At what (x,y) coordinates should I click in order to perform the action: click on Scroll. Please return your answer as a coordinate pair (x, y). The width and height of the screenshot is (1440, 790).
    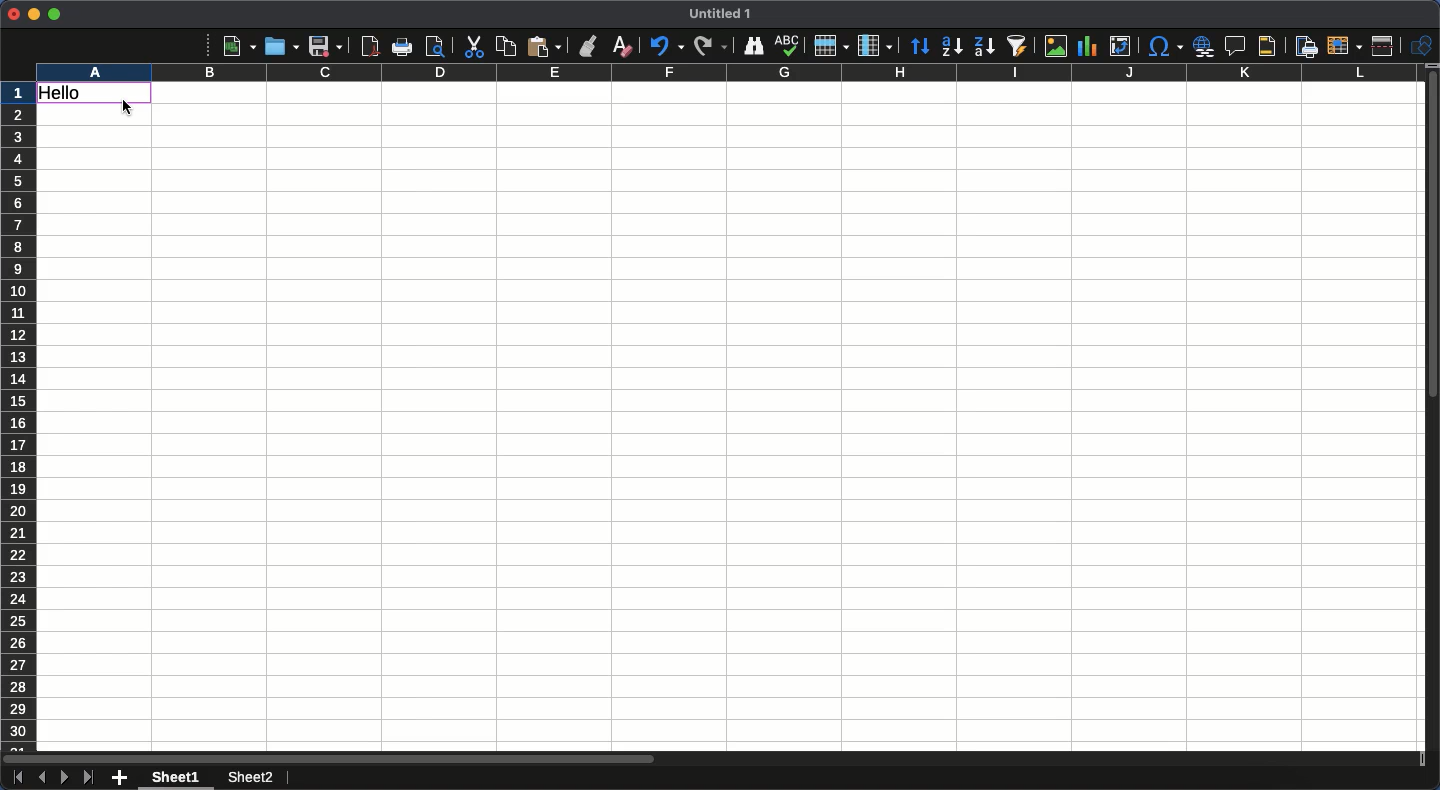
    Looking at the image, I should click on (1431, 418).